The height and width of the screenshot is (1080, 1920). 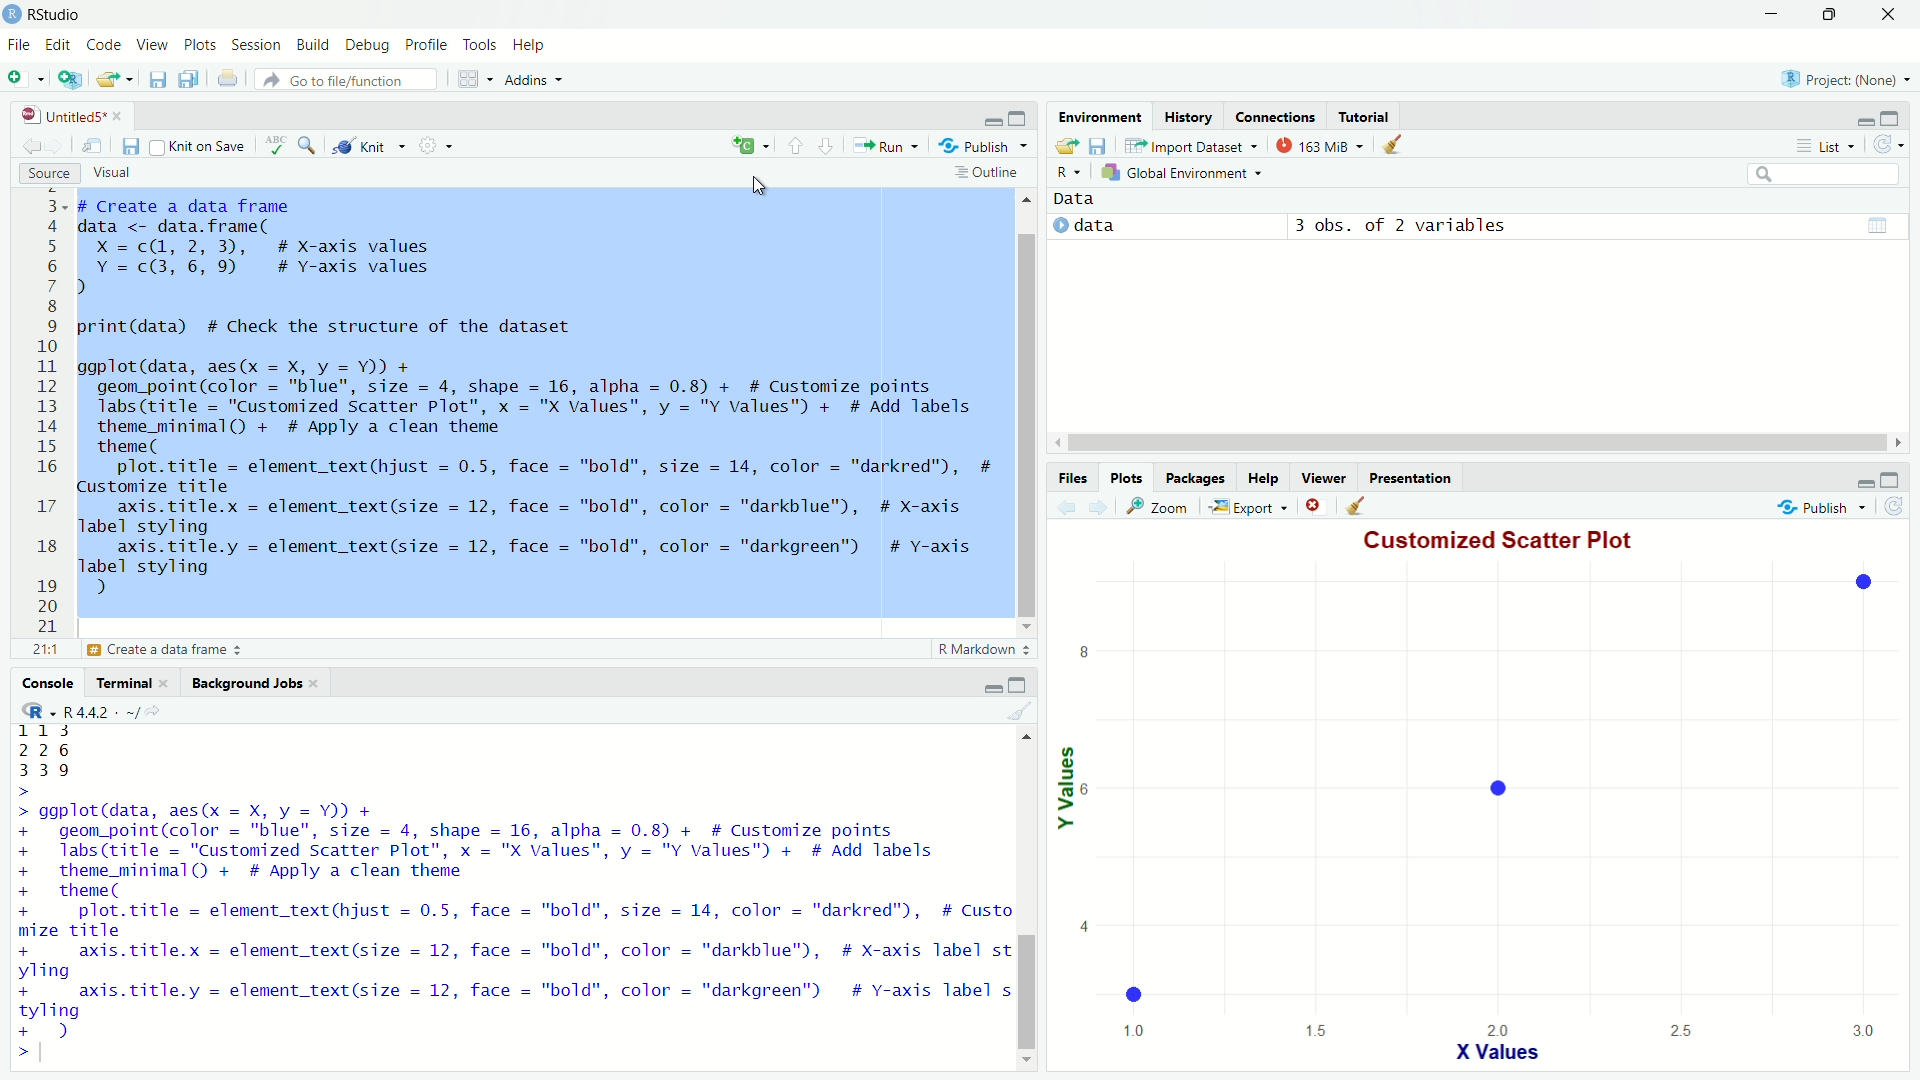 I want to click on debug, so click(x=313, y=44).